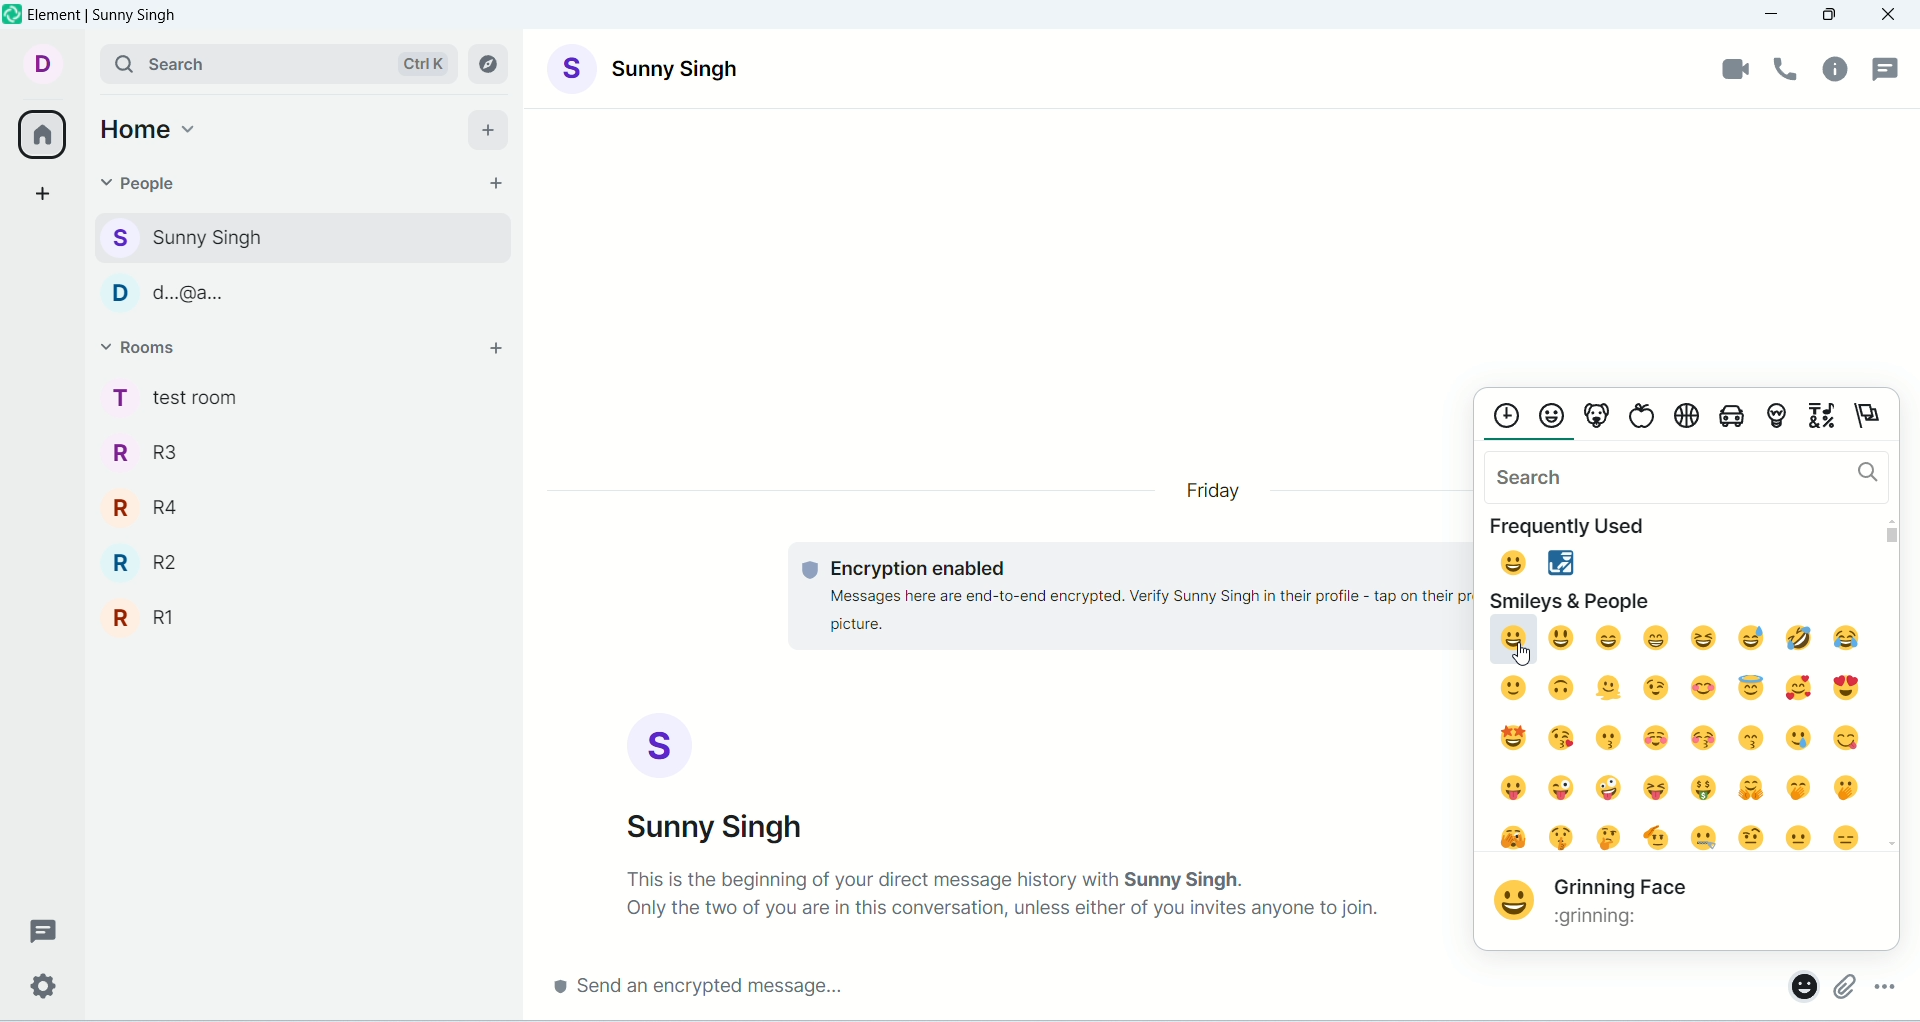  What do you see at coordinates (304, 556) in the screenshot?
I see `R2` at bounding box center [304, 556].